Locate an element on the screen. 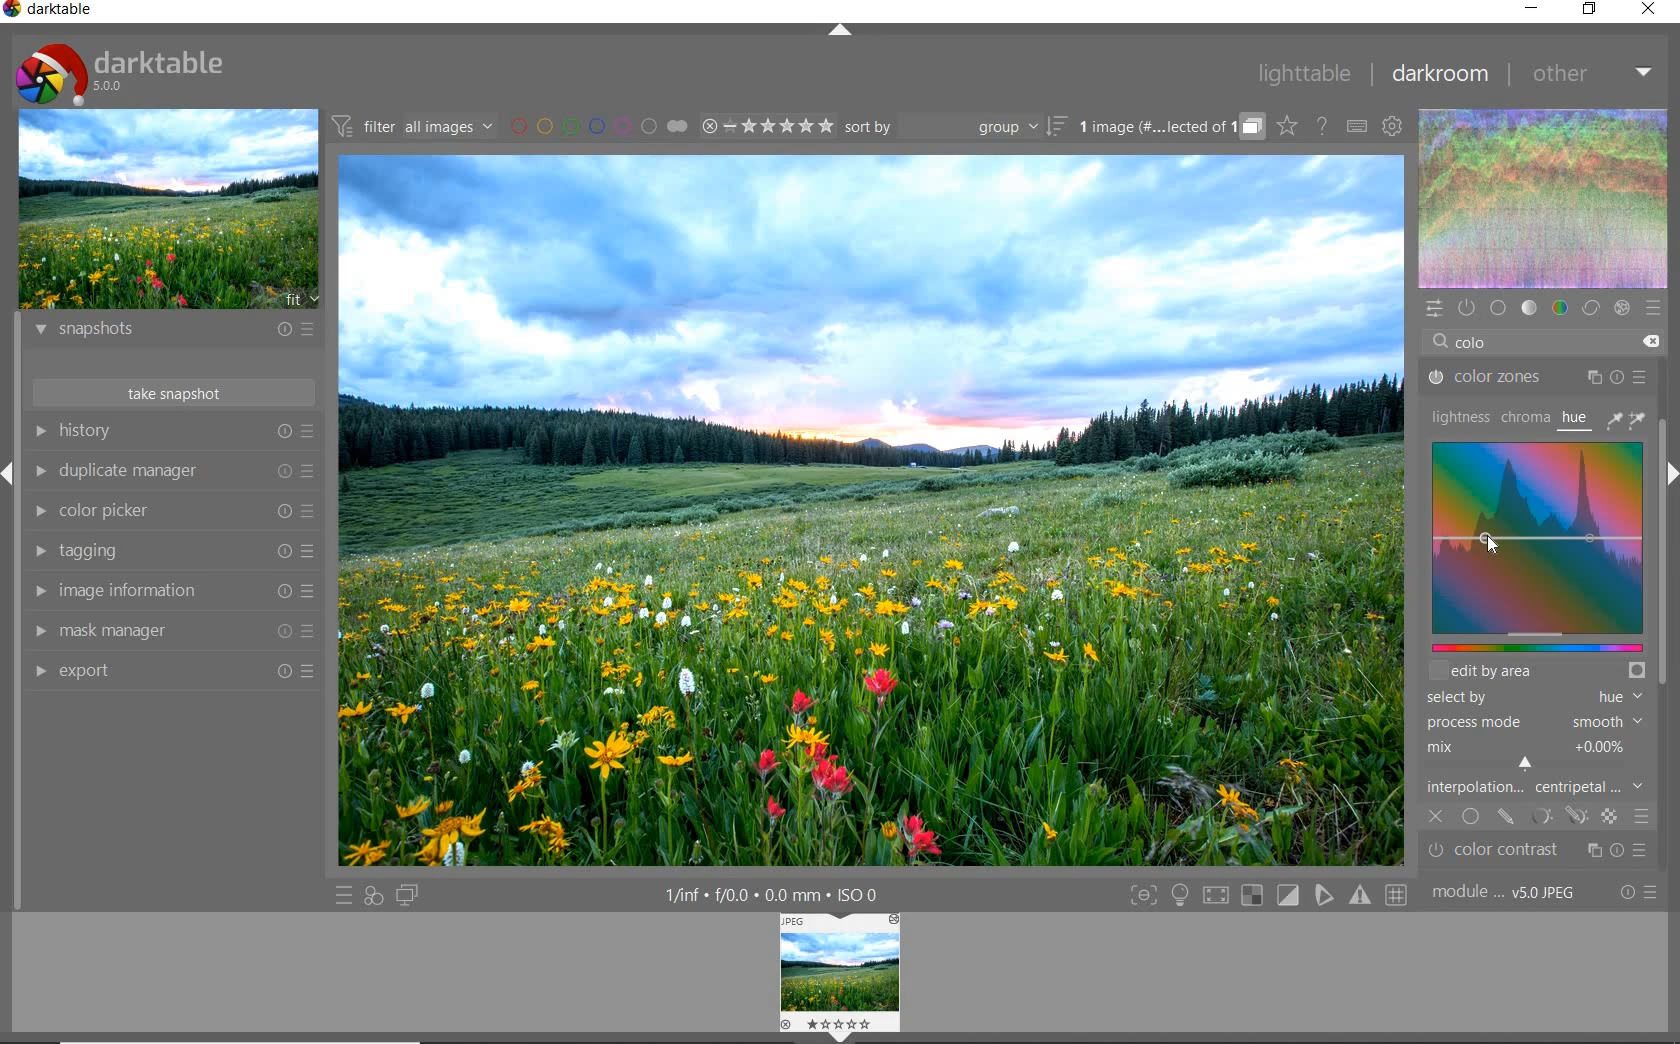  selected image is located at coordinates (876, 509).